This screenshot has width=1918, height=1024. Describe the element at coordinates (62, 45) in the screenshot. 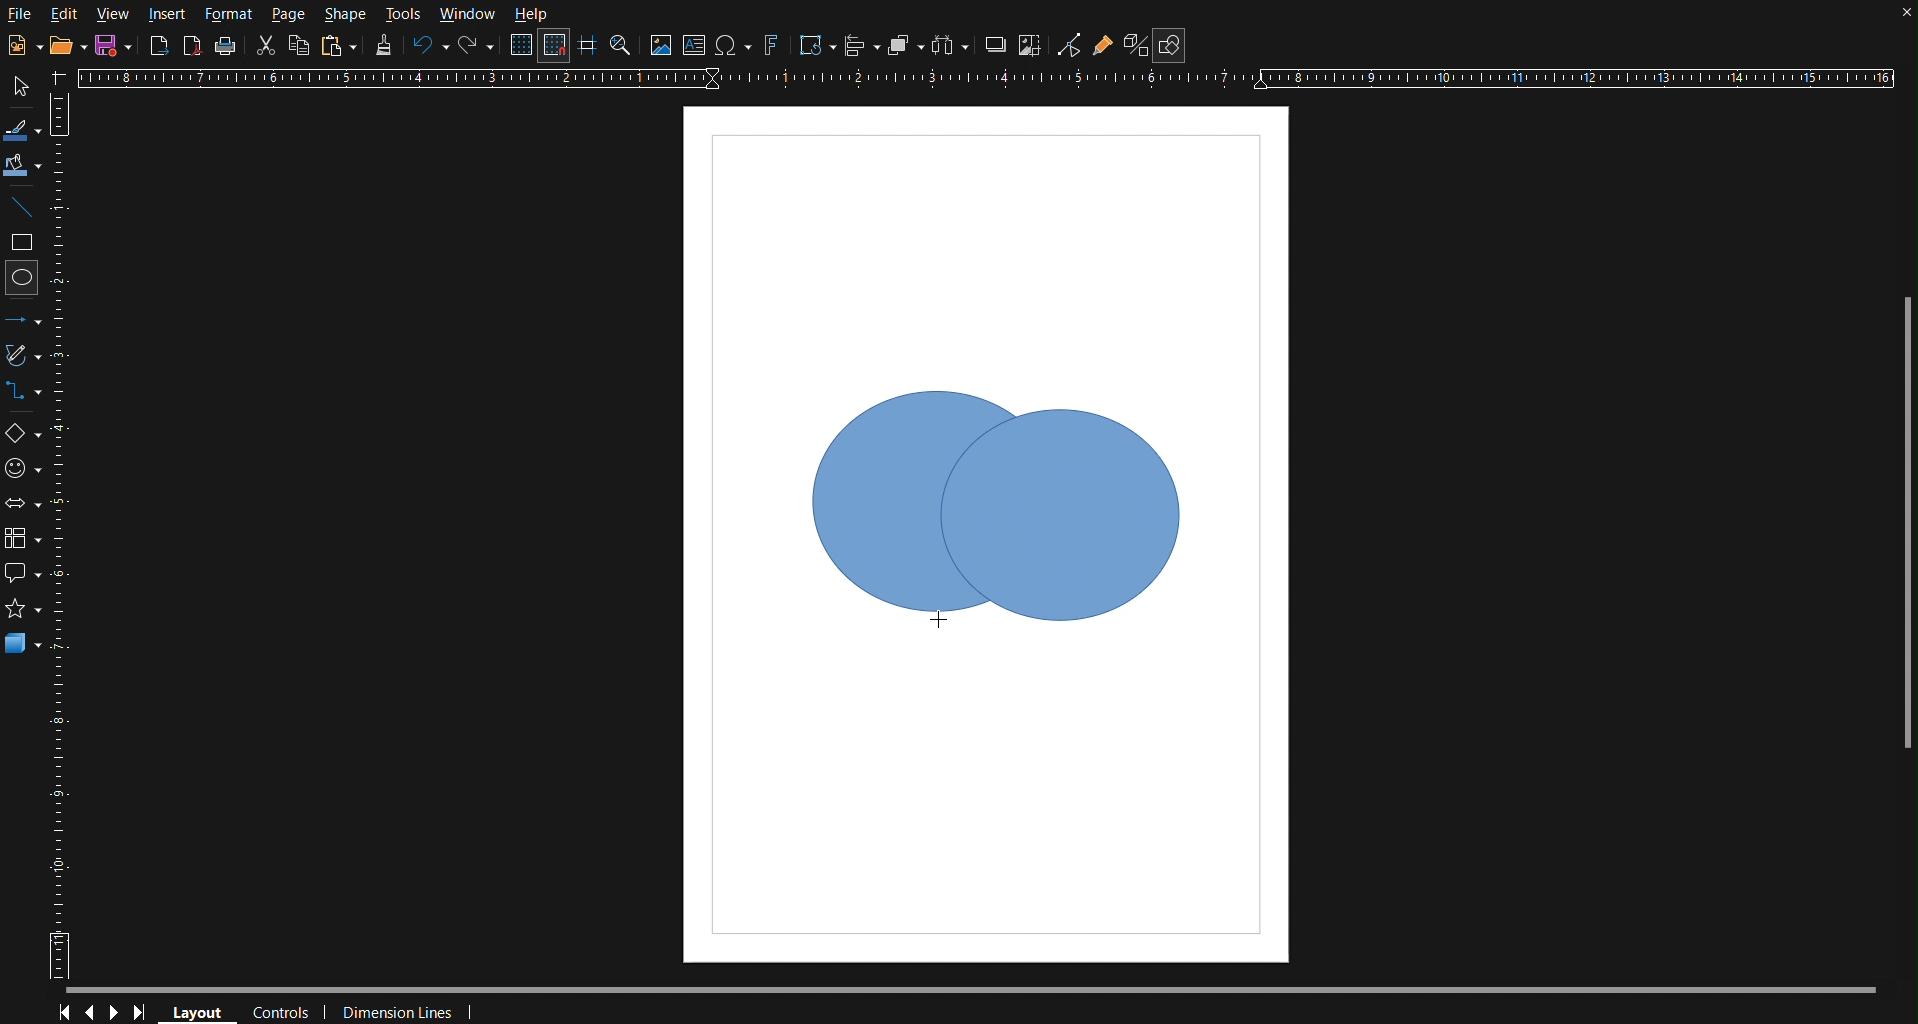

I see `Open` at that location.